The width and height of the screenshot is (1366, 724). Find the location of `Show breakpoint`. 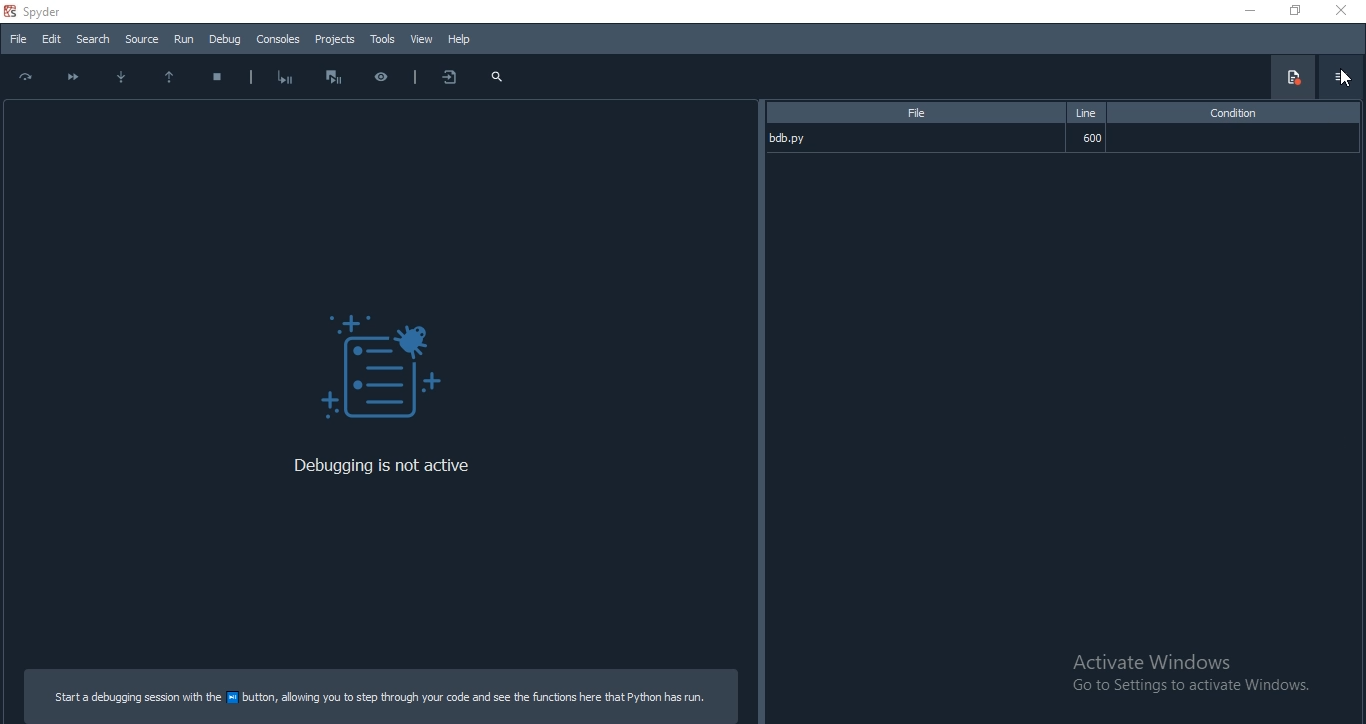

Show breakpoint is located at coordinates (1292, 77).